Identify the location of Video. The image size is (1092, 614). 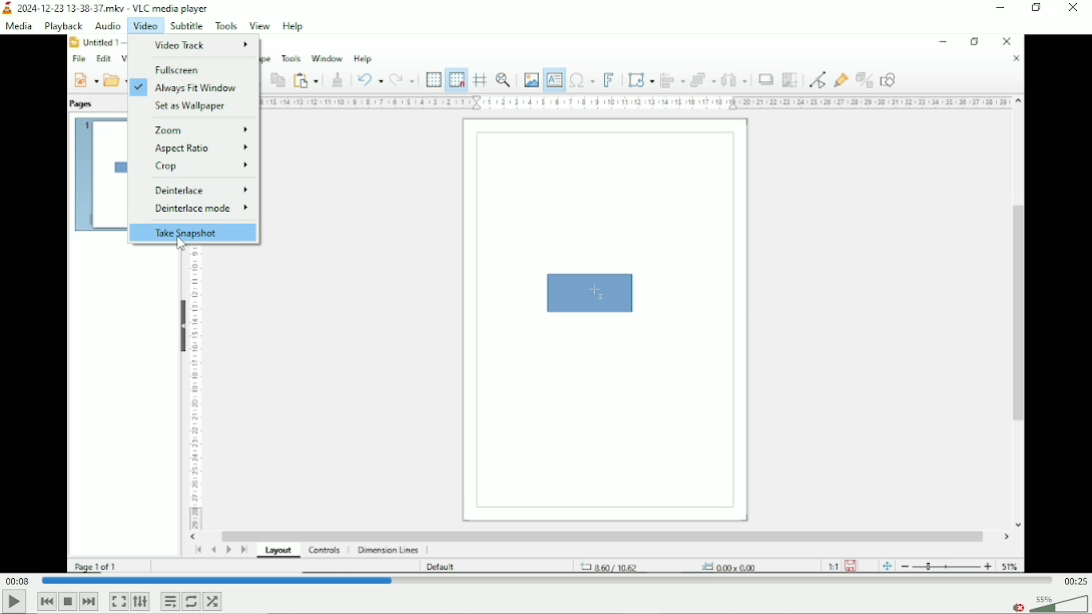
(545, 414).